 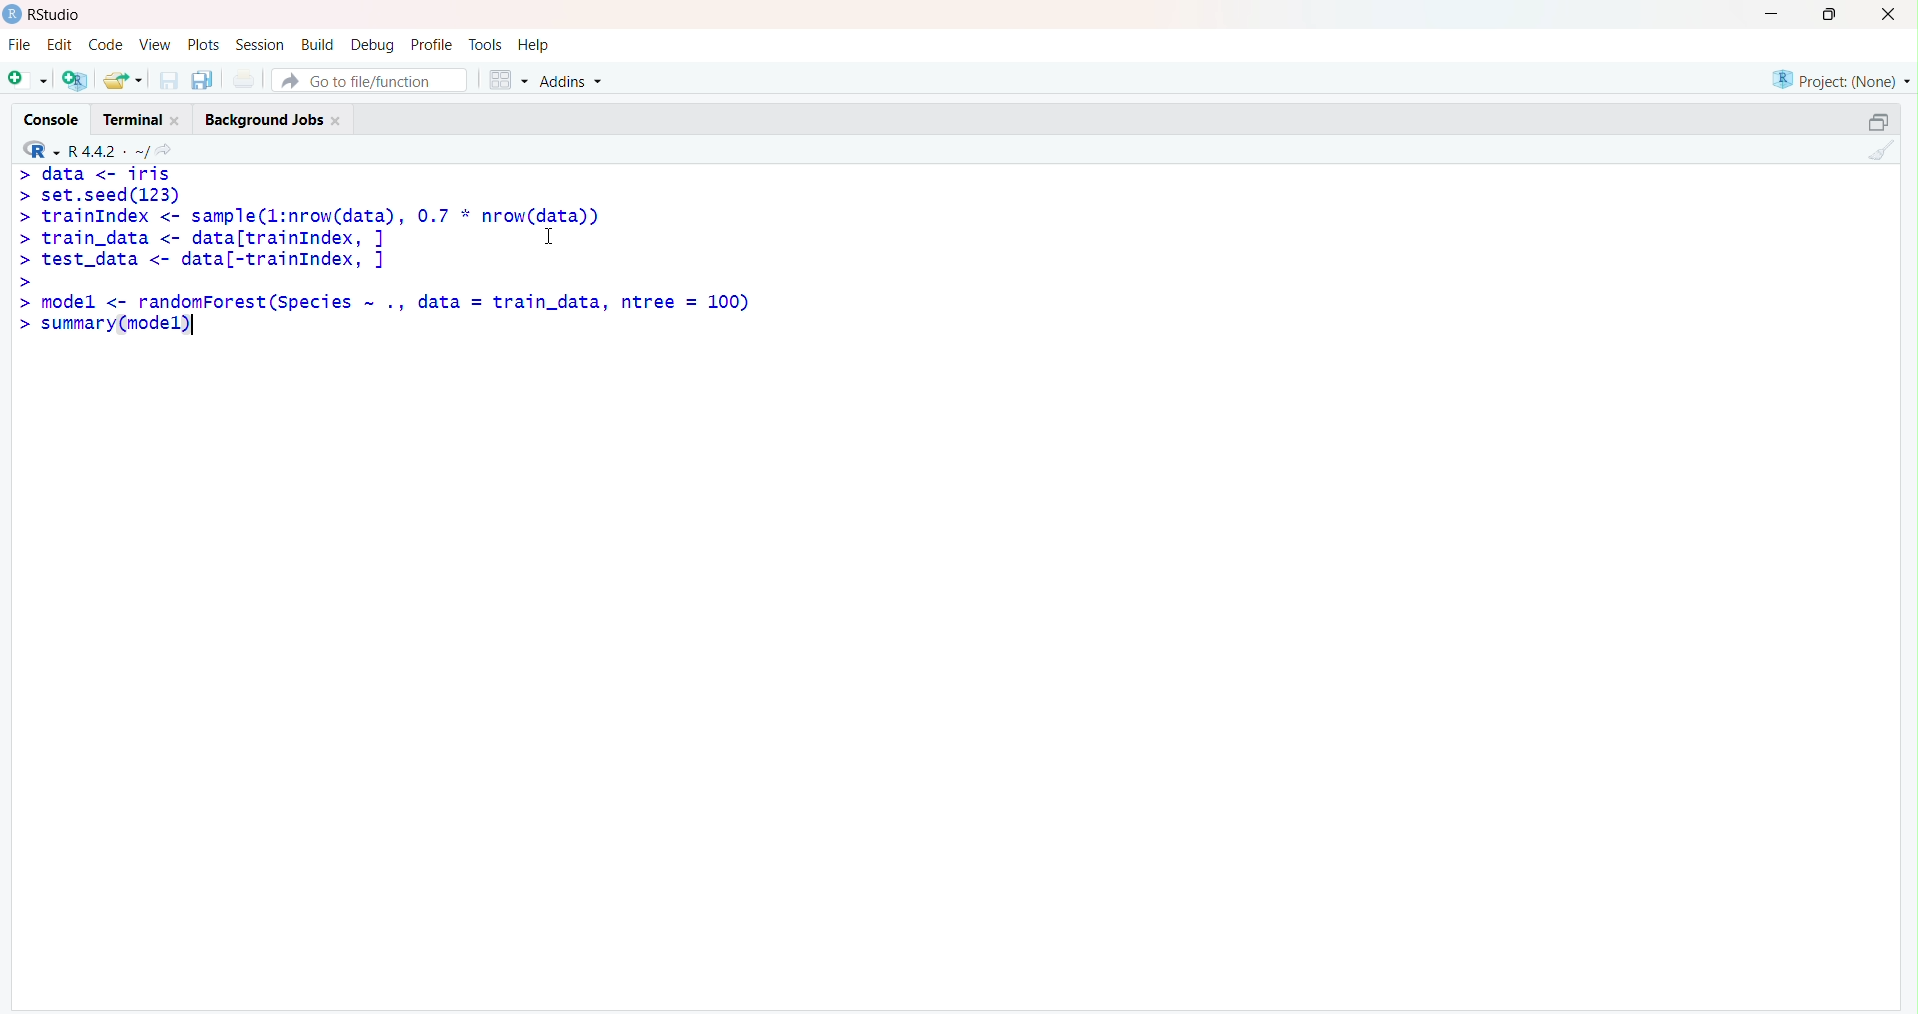 I want to click on Build, so click(x=320, y=43).